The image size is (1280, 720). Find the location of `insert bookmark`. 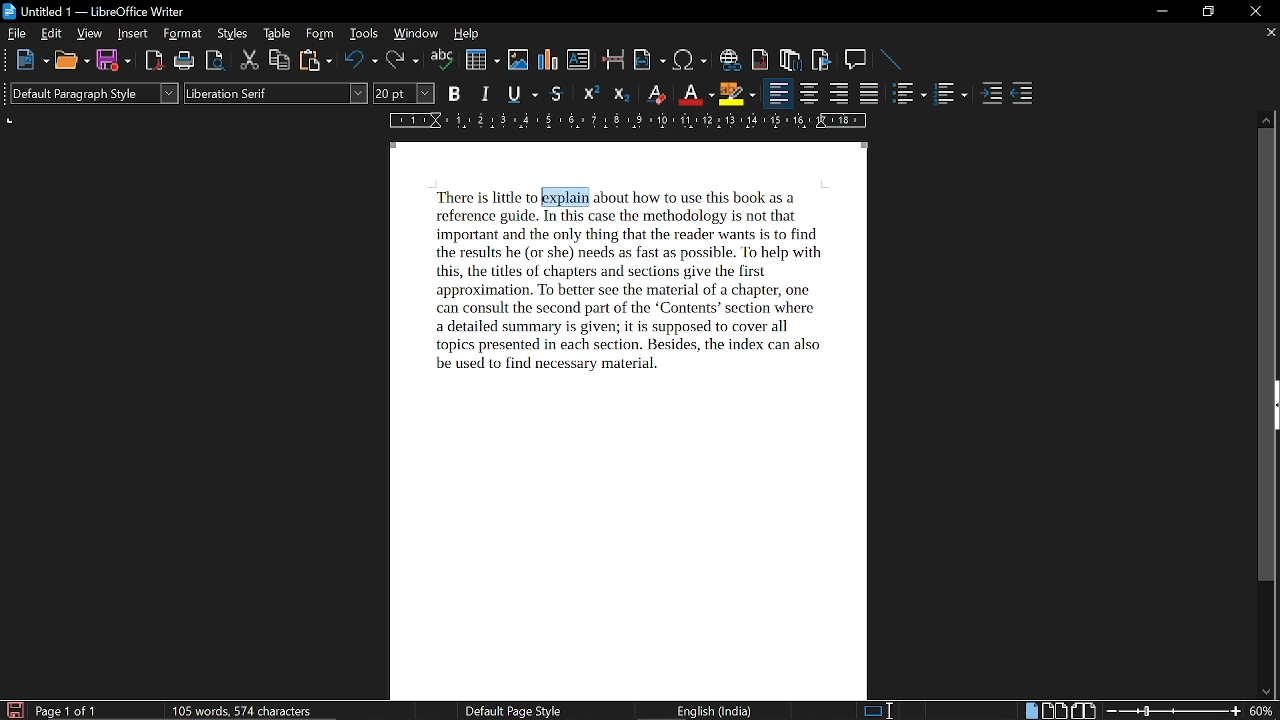

insert bookmark is located at coordinates (822, 60).